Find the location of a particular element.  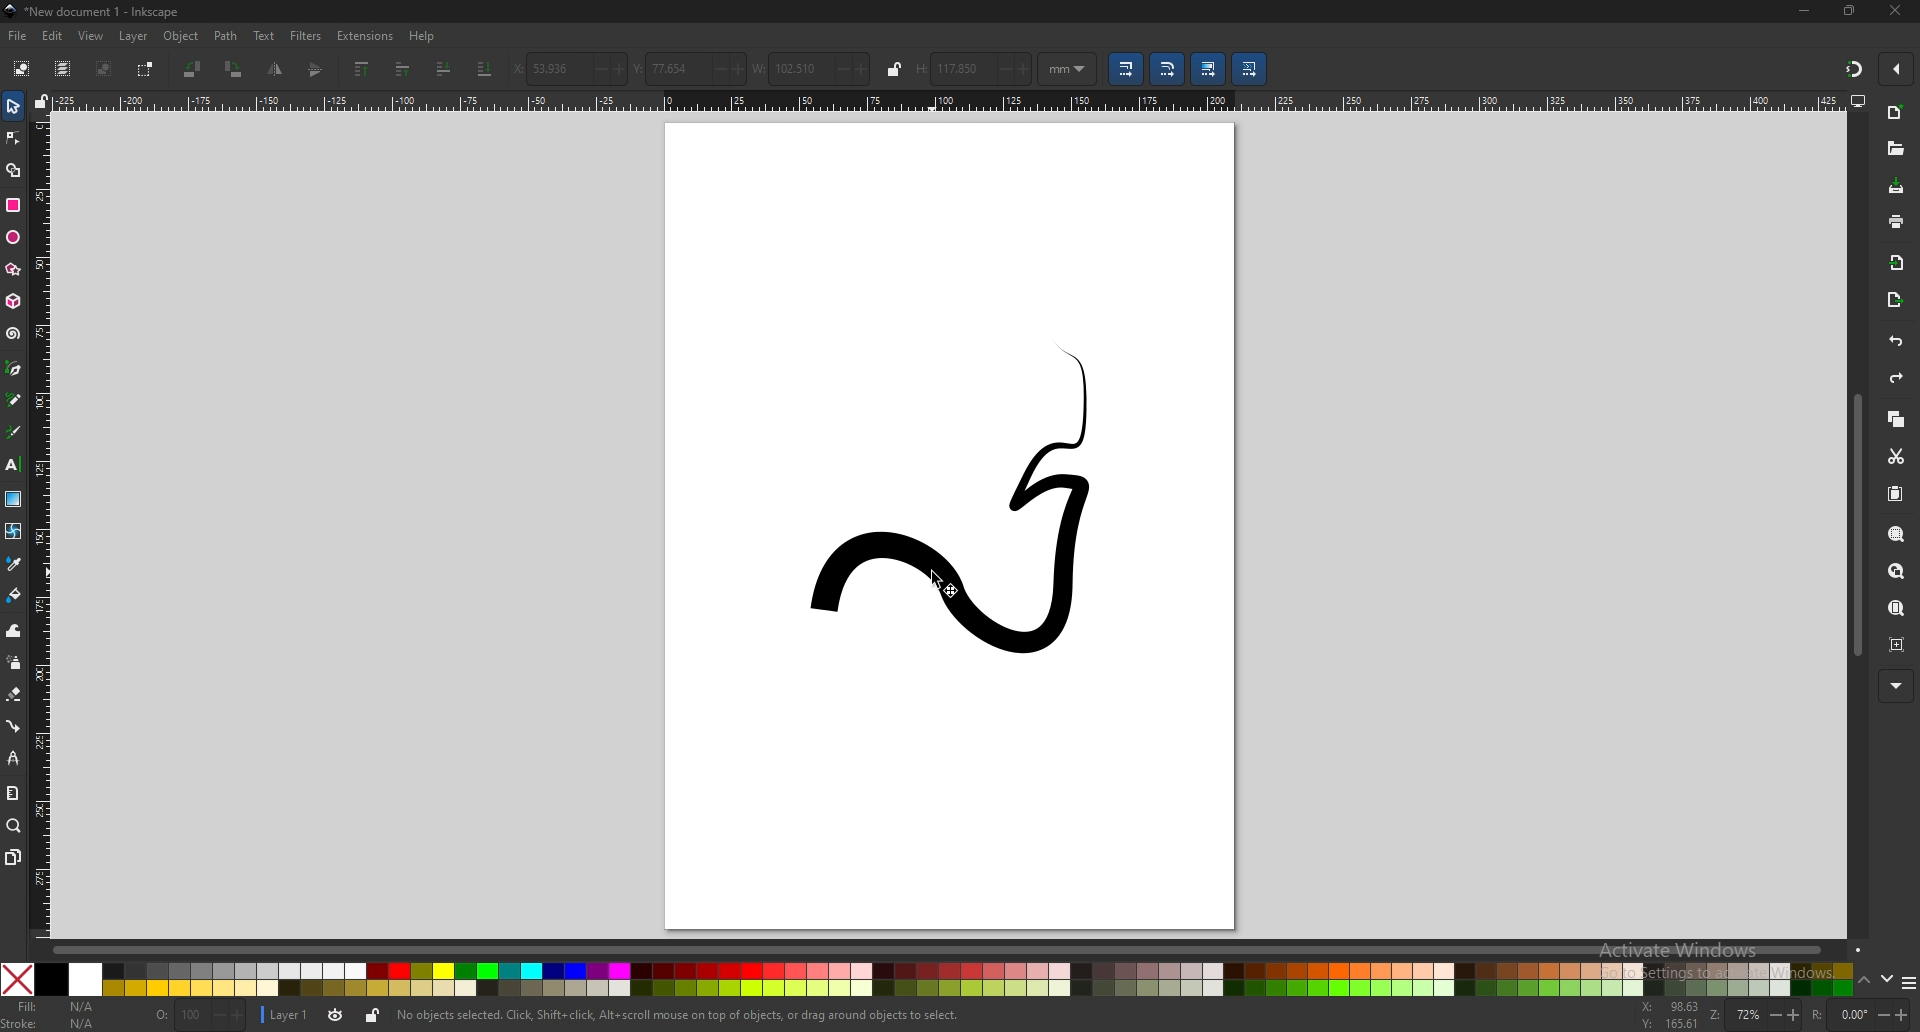

zoom is located at coordinates (1756, 1016).